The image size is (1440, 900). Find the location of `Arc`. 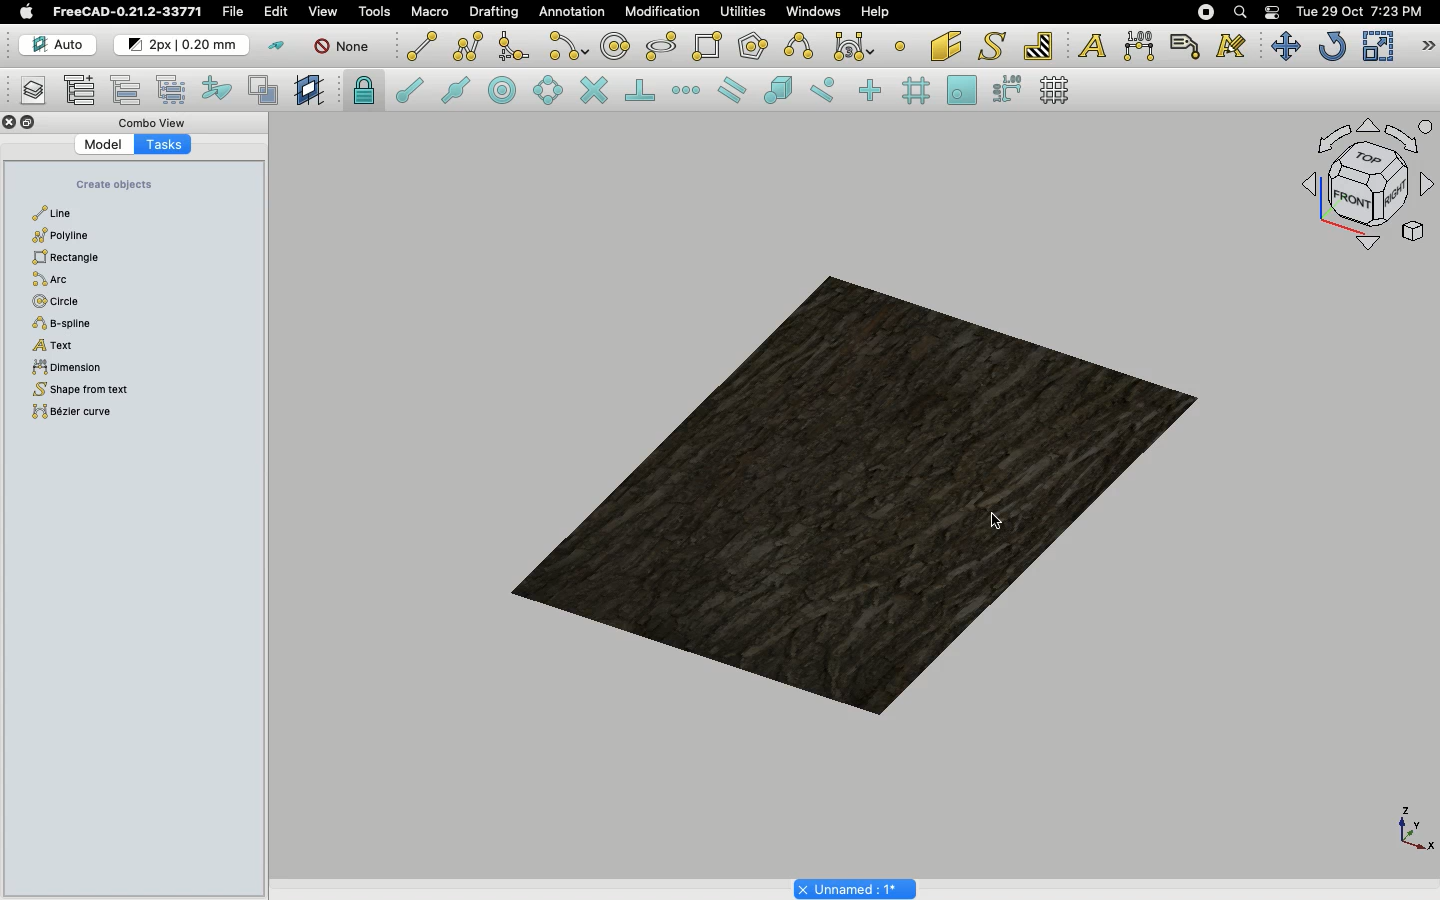

Arc is located at coordinates (46, 279).